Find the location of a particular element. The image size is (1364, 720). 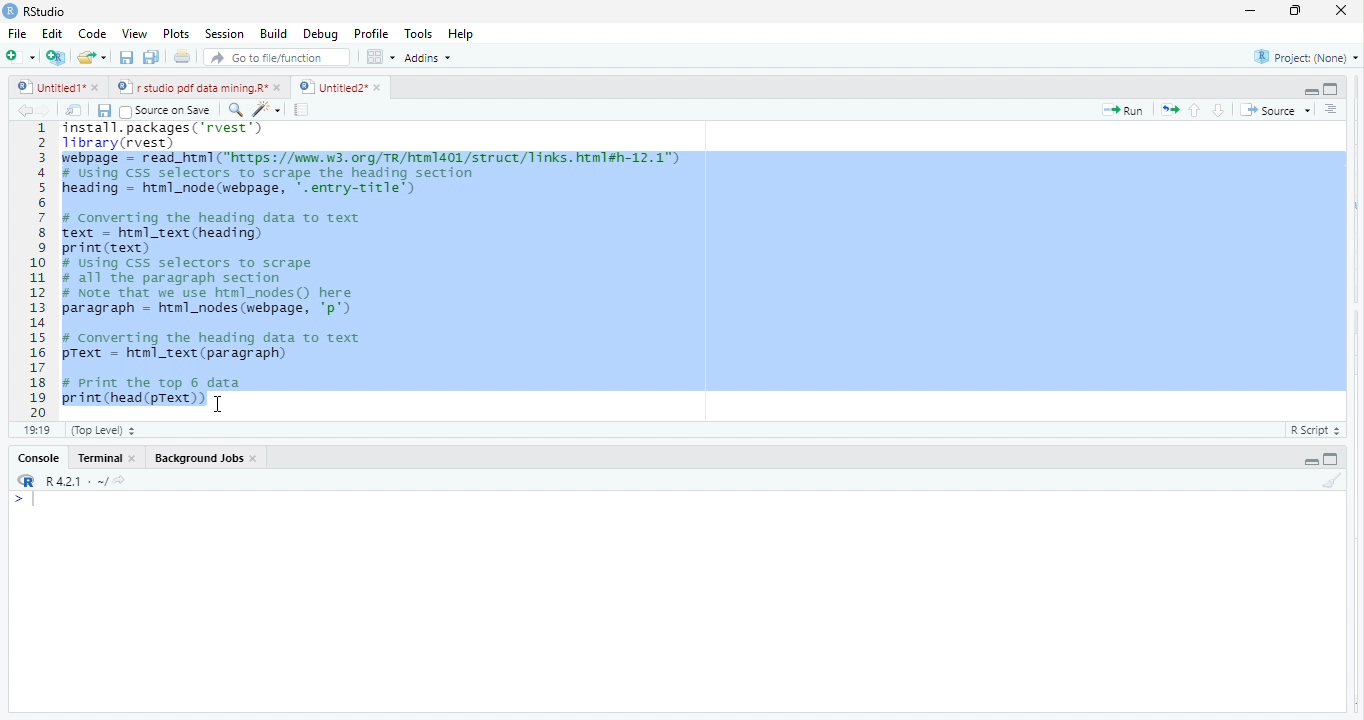

option is located at coordinates (380, 56).